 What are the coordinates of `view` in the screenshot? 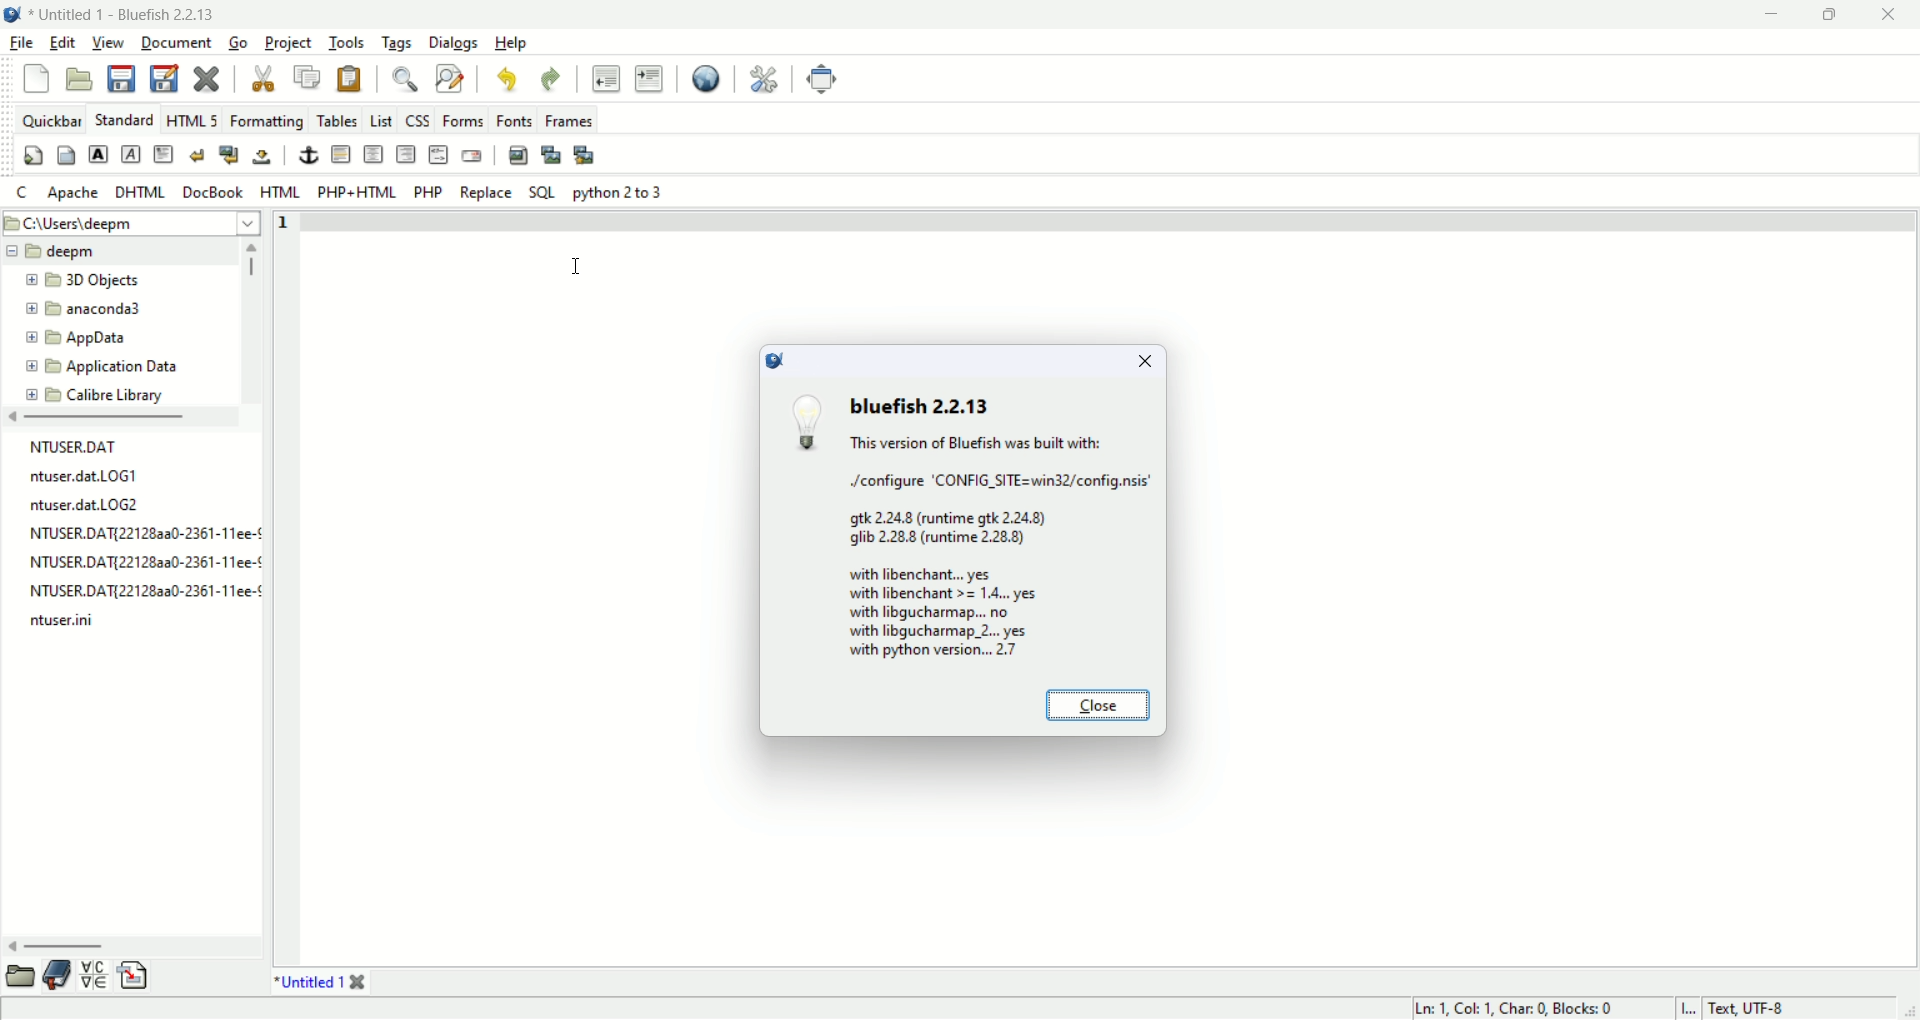 It's located at (107, 44).